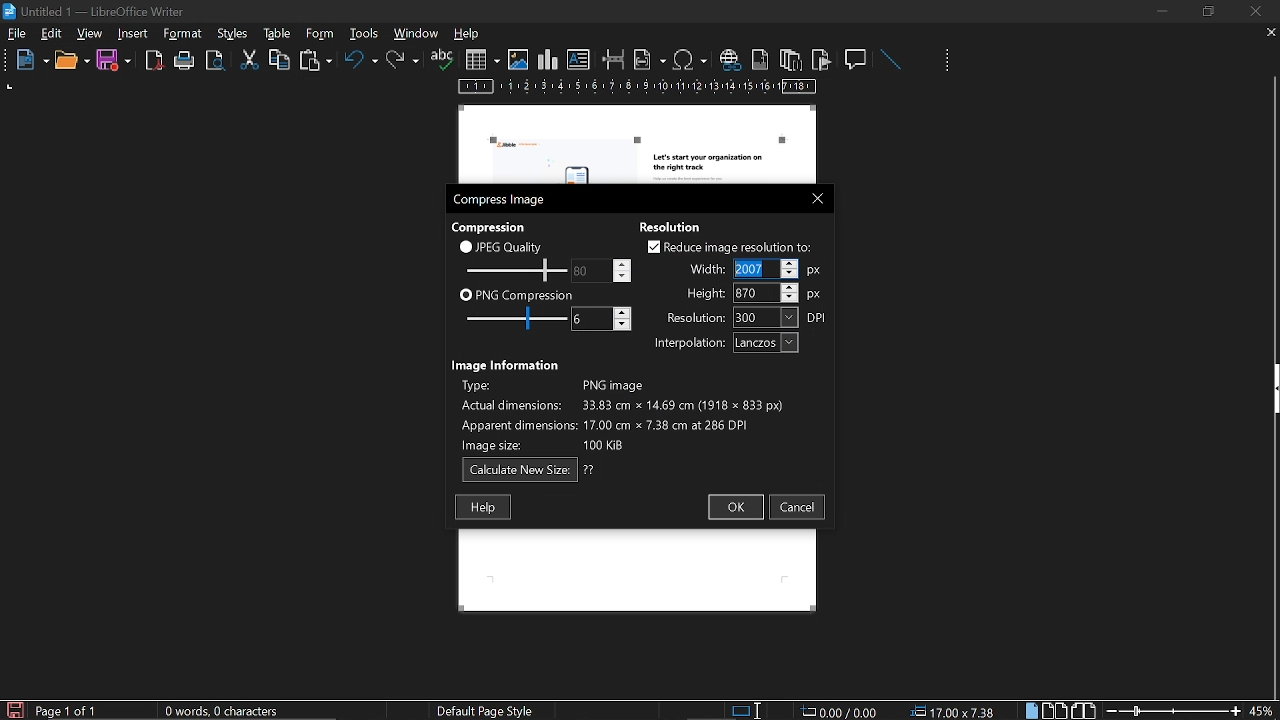  I want to click on insert hyperlink, so click(729, 61).